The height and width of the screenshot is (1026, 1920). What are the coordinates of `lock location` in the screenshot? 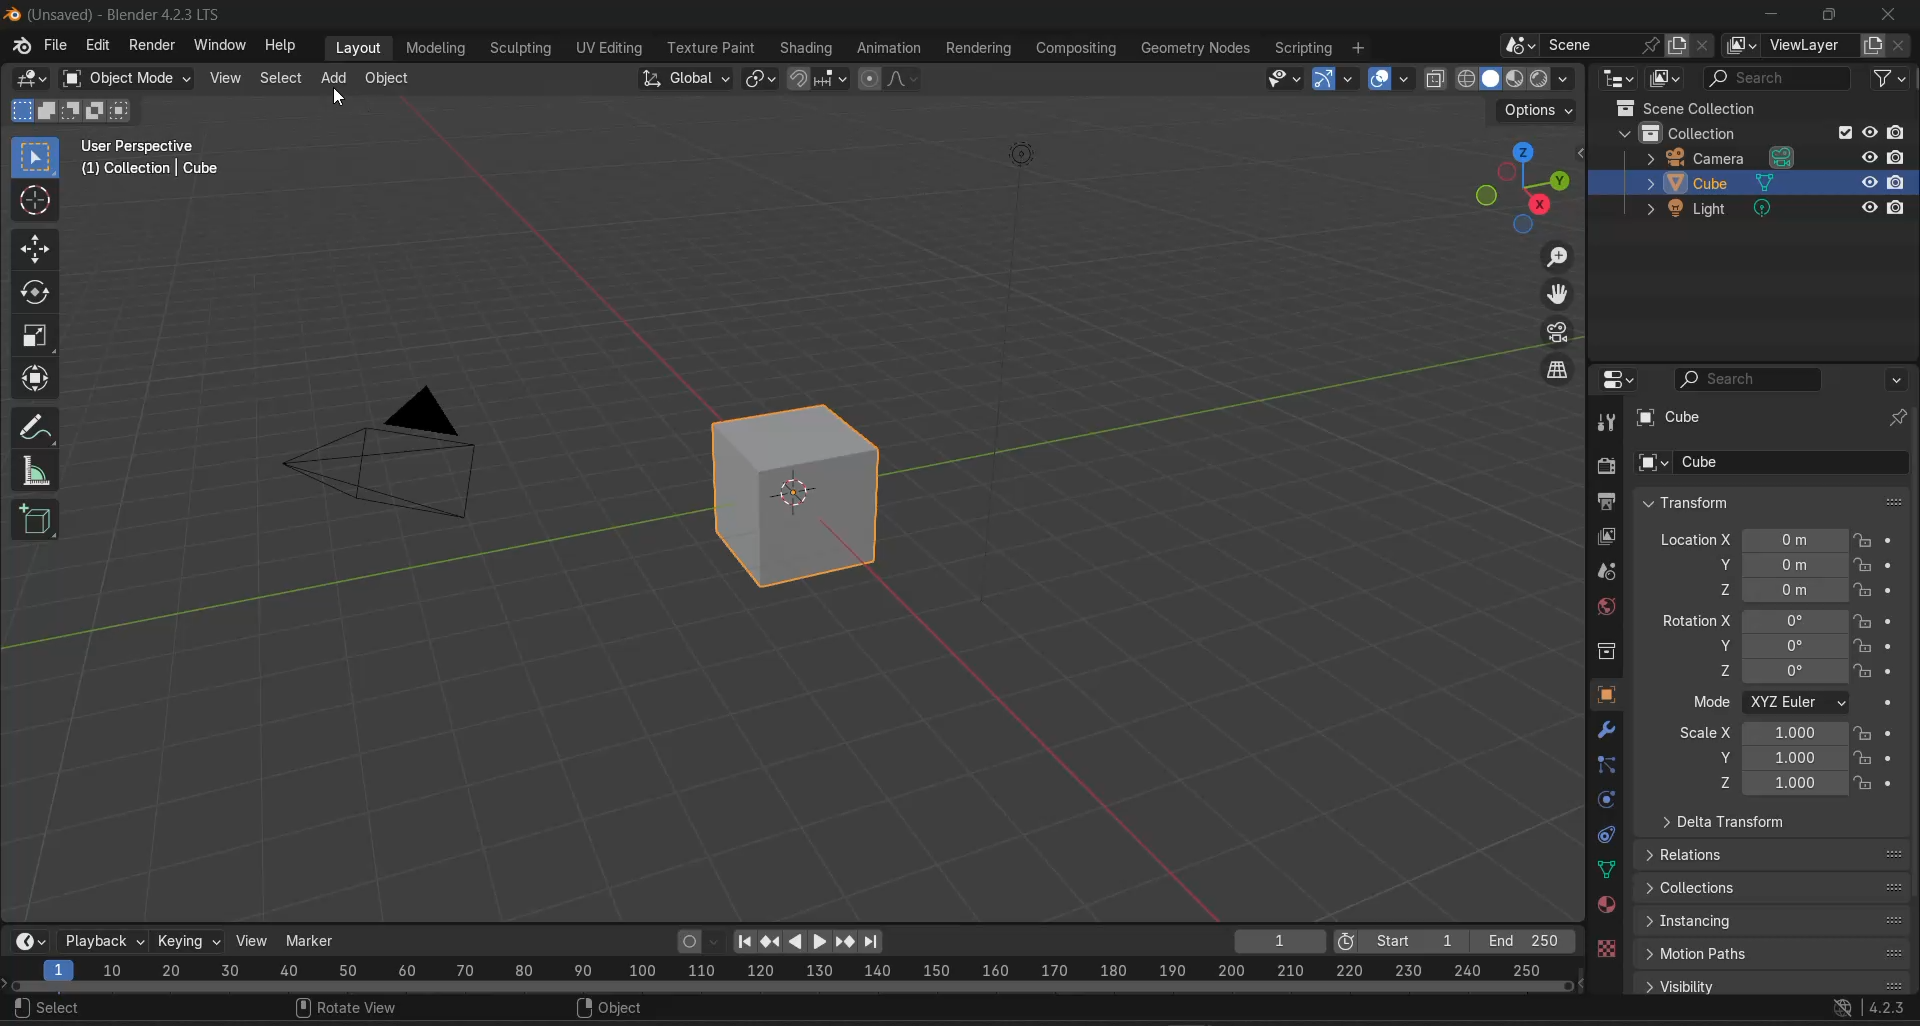 It's located at (1863, 541).